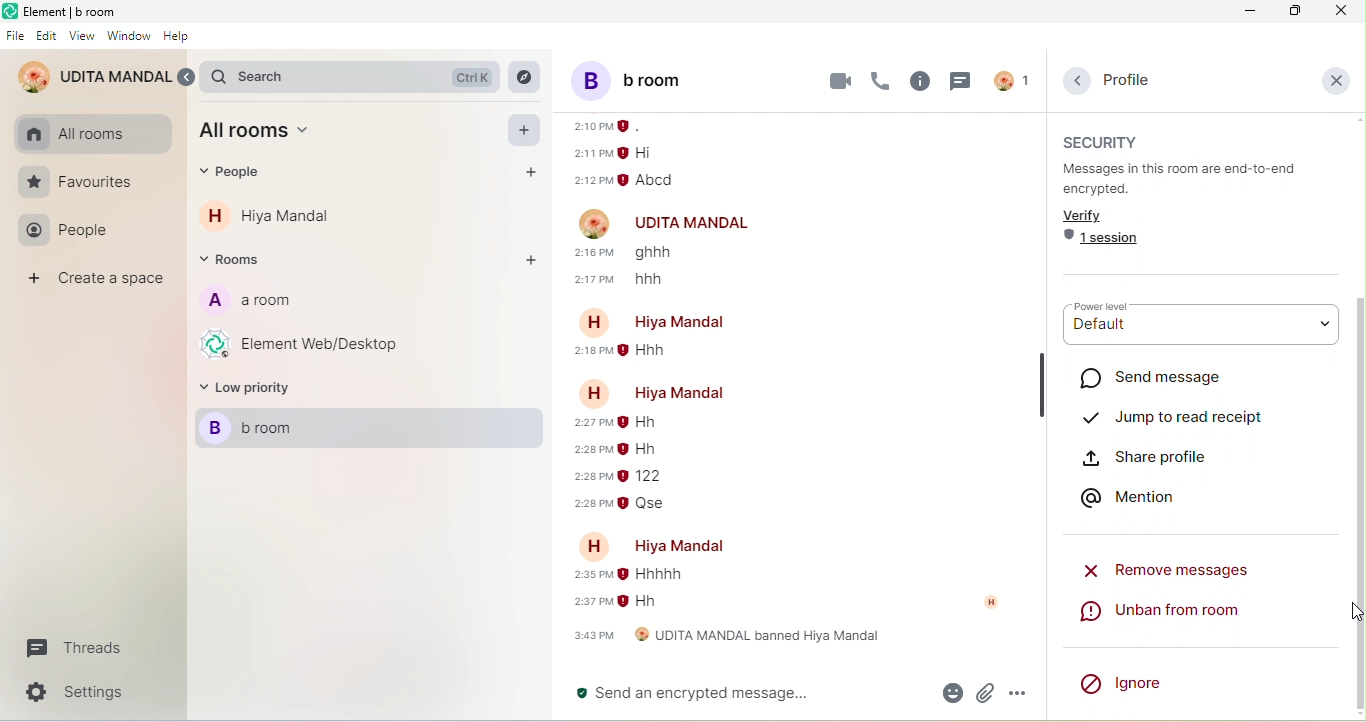 This screenshot has width=1366, height=722. What do you see at coordinates (958, 80) in the screenshot?
I see `threads` at bounding box center [958, 80].